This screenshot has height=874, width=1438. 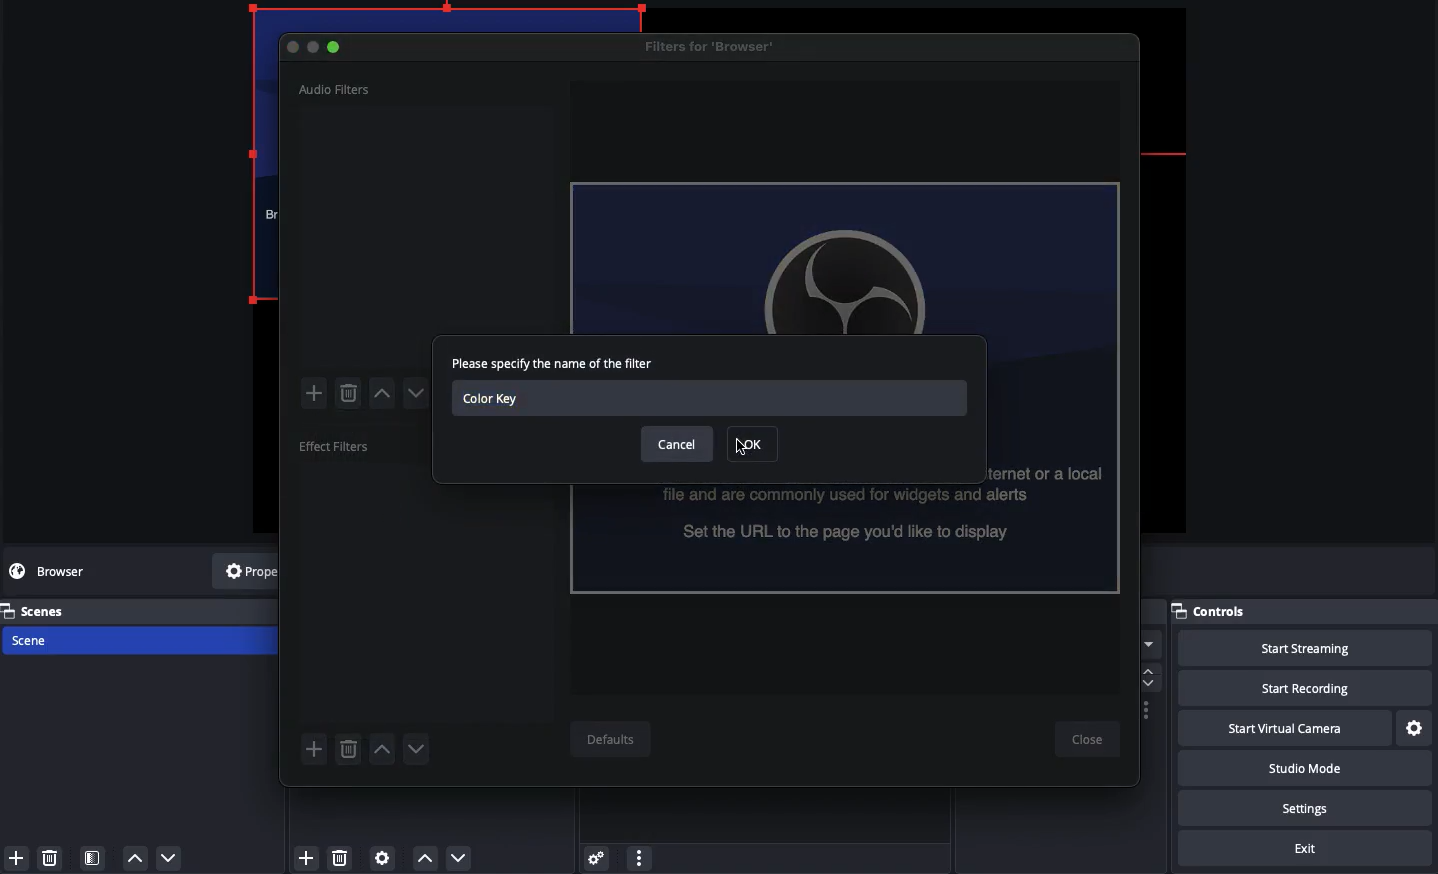 I want to click on Start virtual camera, so click(x=1282, y=729).